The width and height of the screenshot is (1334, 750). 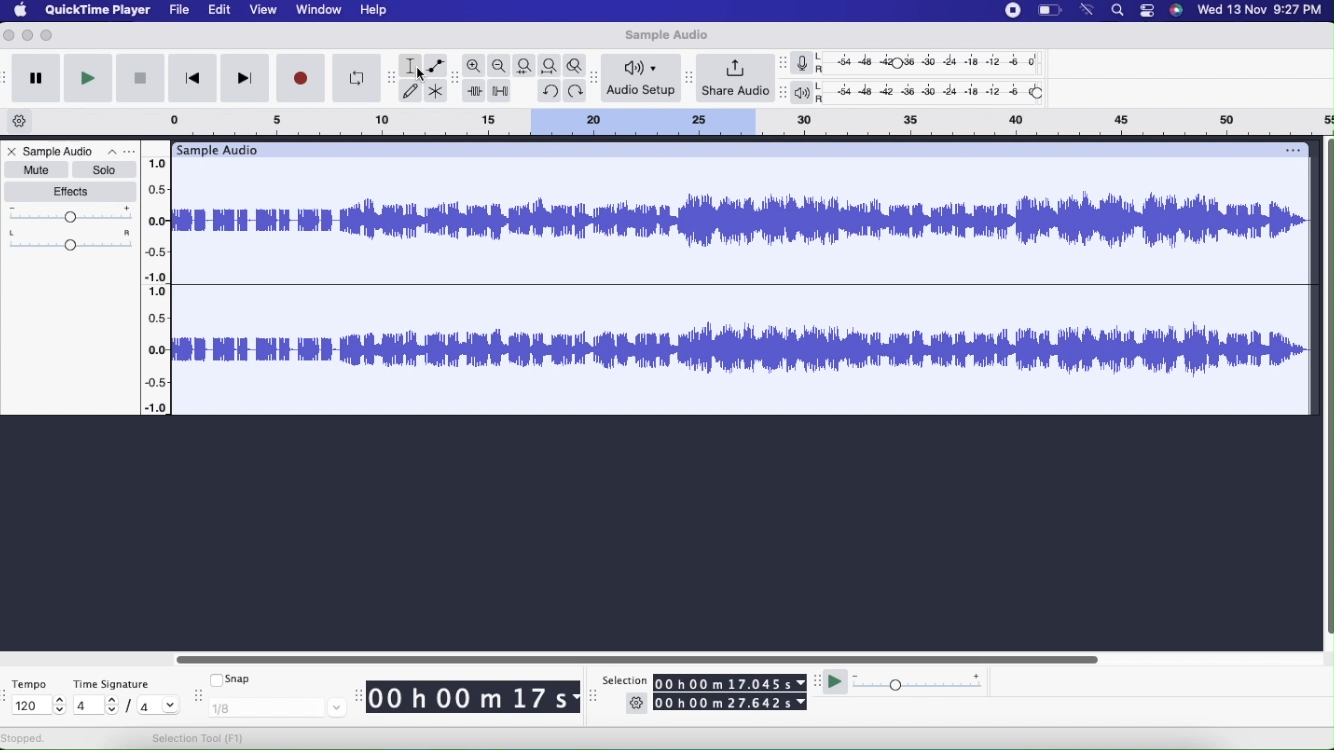 What do you see at coordinates (231, 677) in the screenshot?
I see `Snap` at bounding box center [231, 677].